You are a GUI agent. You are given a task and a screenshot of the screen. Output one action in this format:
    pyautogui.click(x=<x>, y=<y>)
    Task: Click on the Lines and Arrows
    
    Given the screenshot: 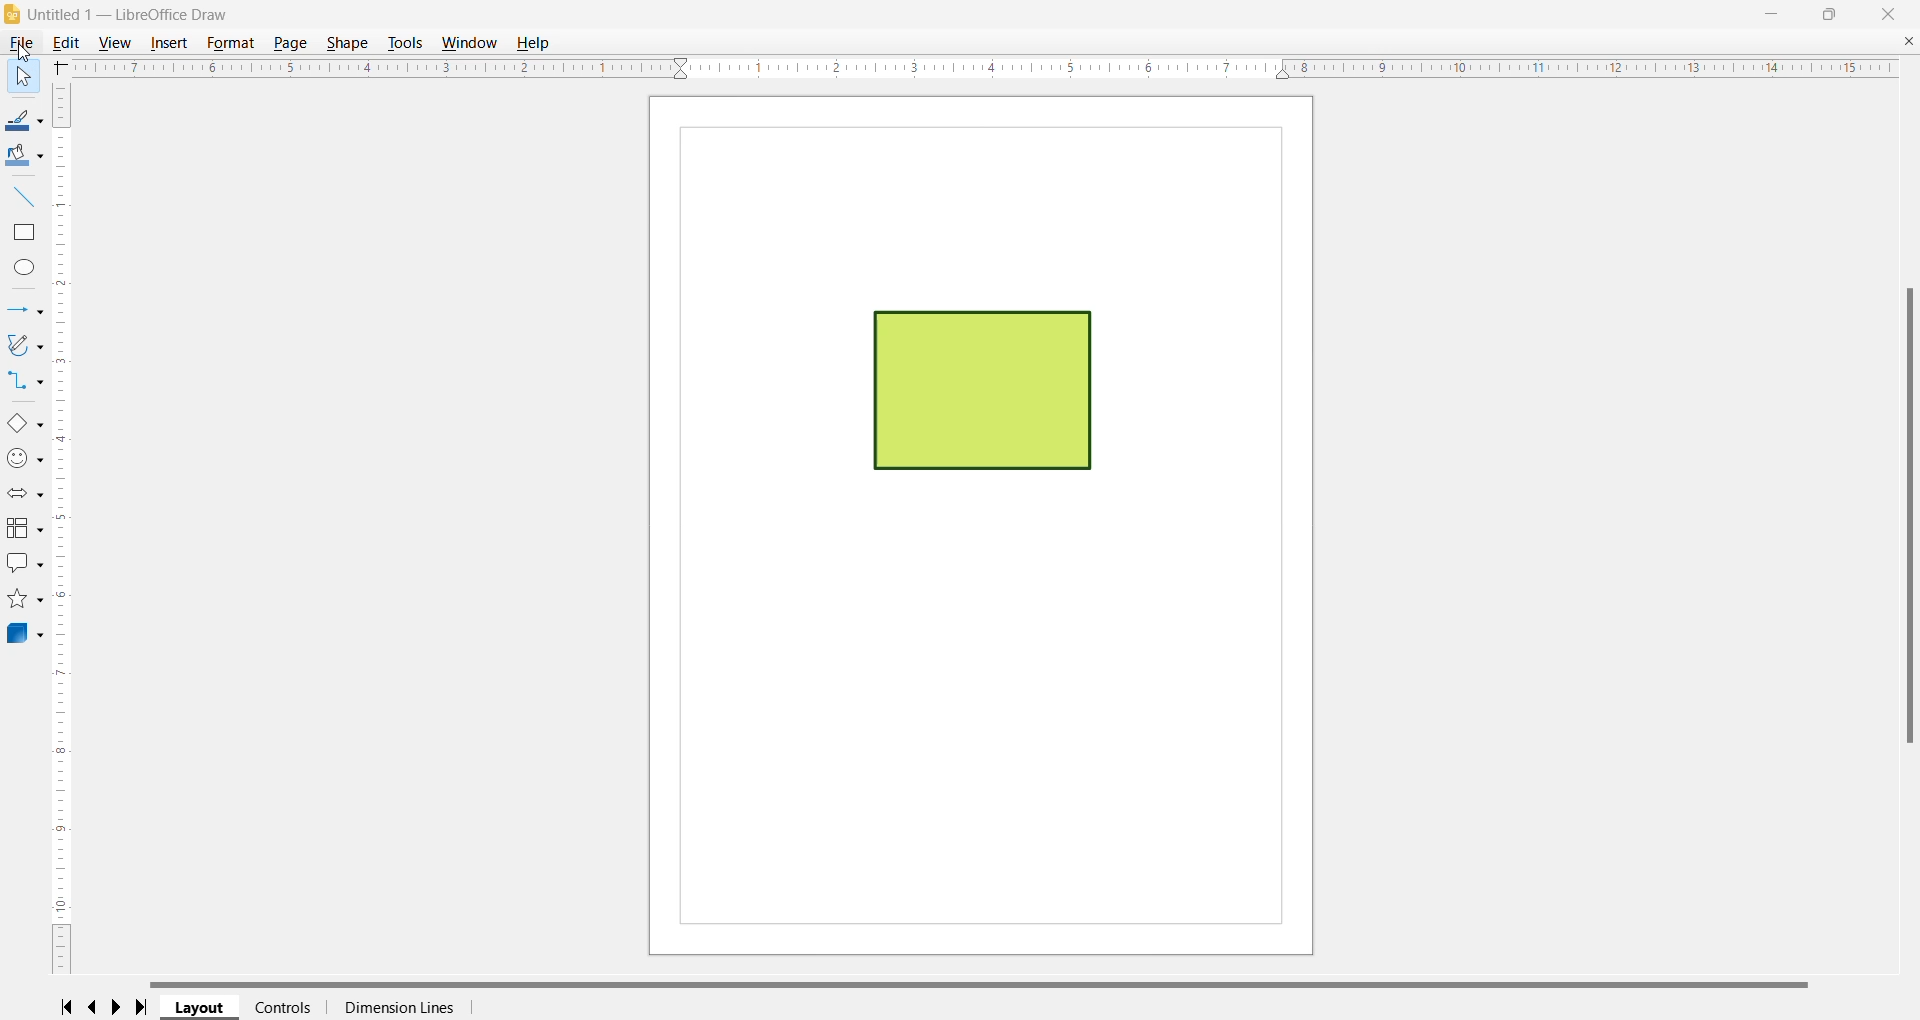 What is the action you would take?
    pyautogui.click(x=23, y=311)
    